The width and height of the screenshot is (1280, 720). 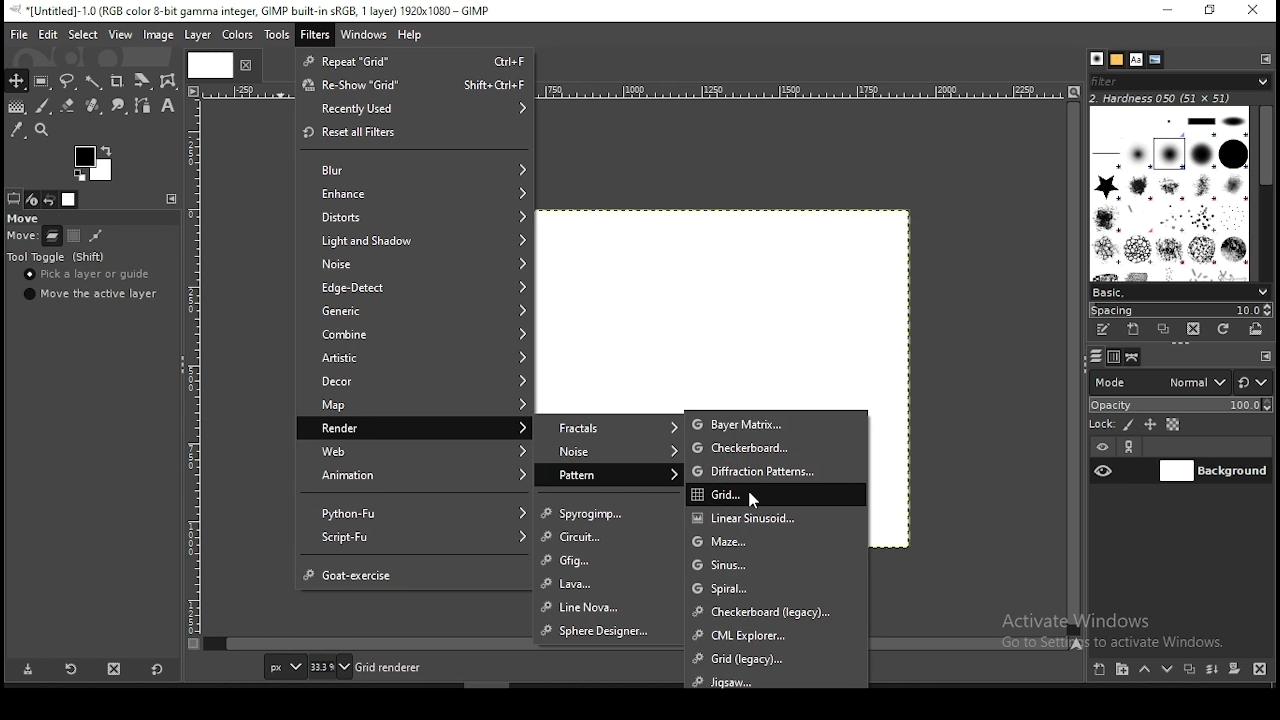 I want to click on diffraction patterns, so click(x=776, y=471).